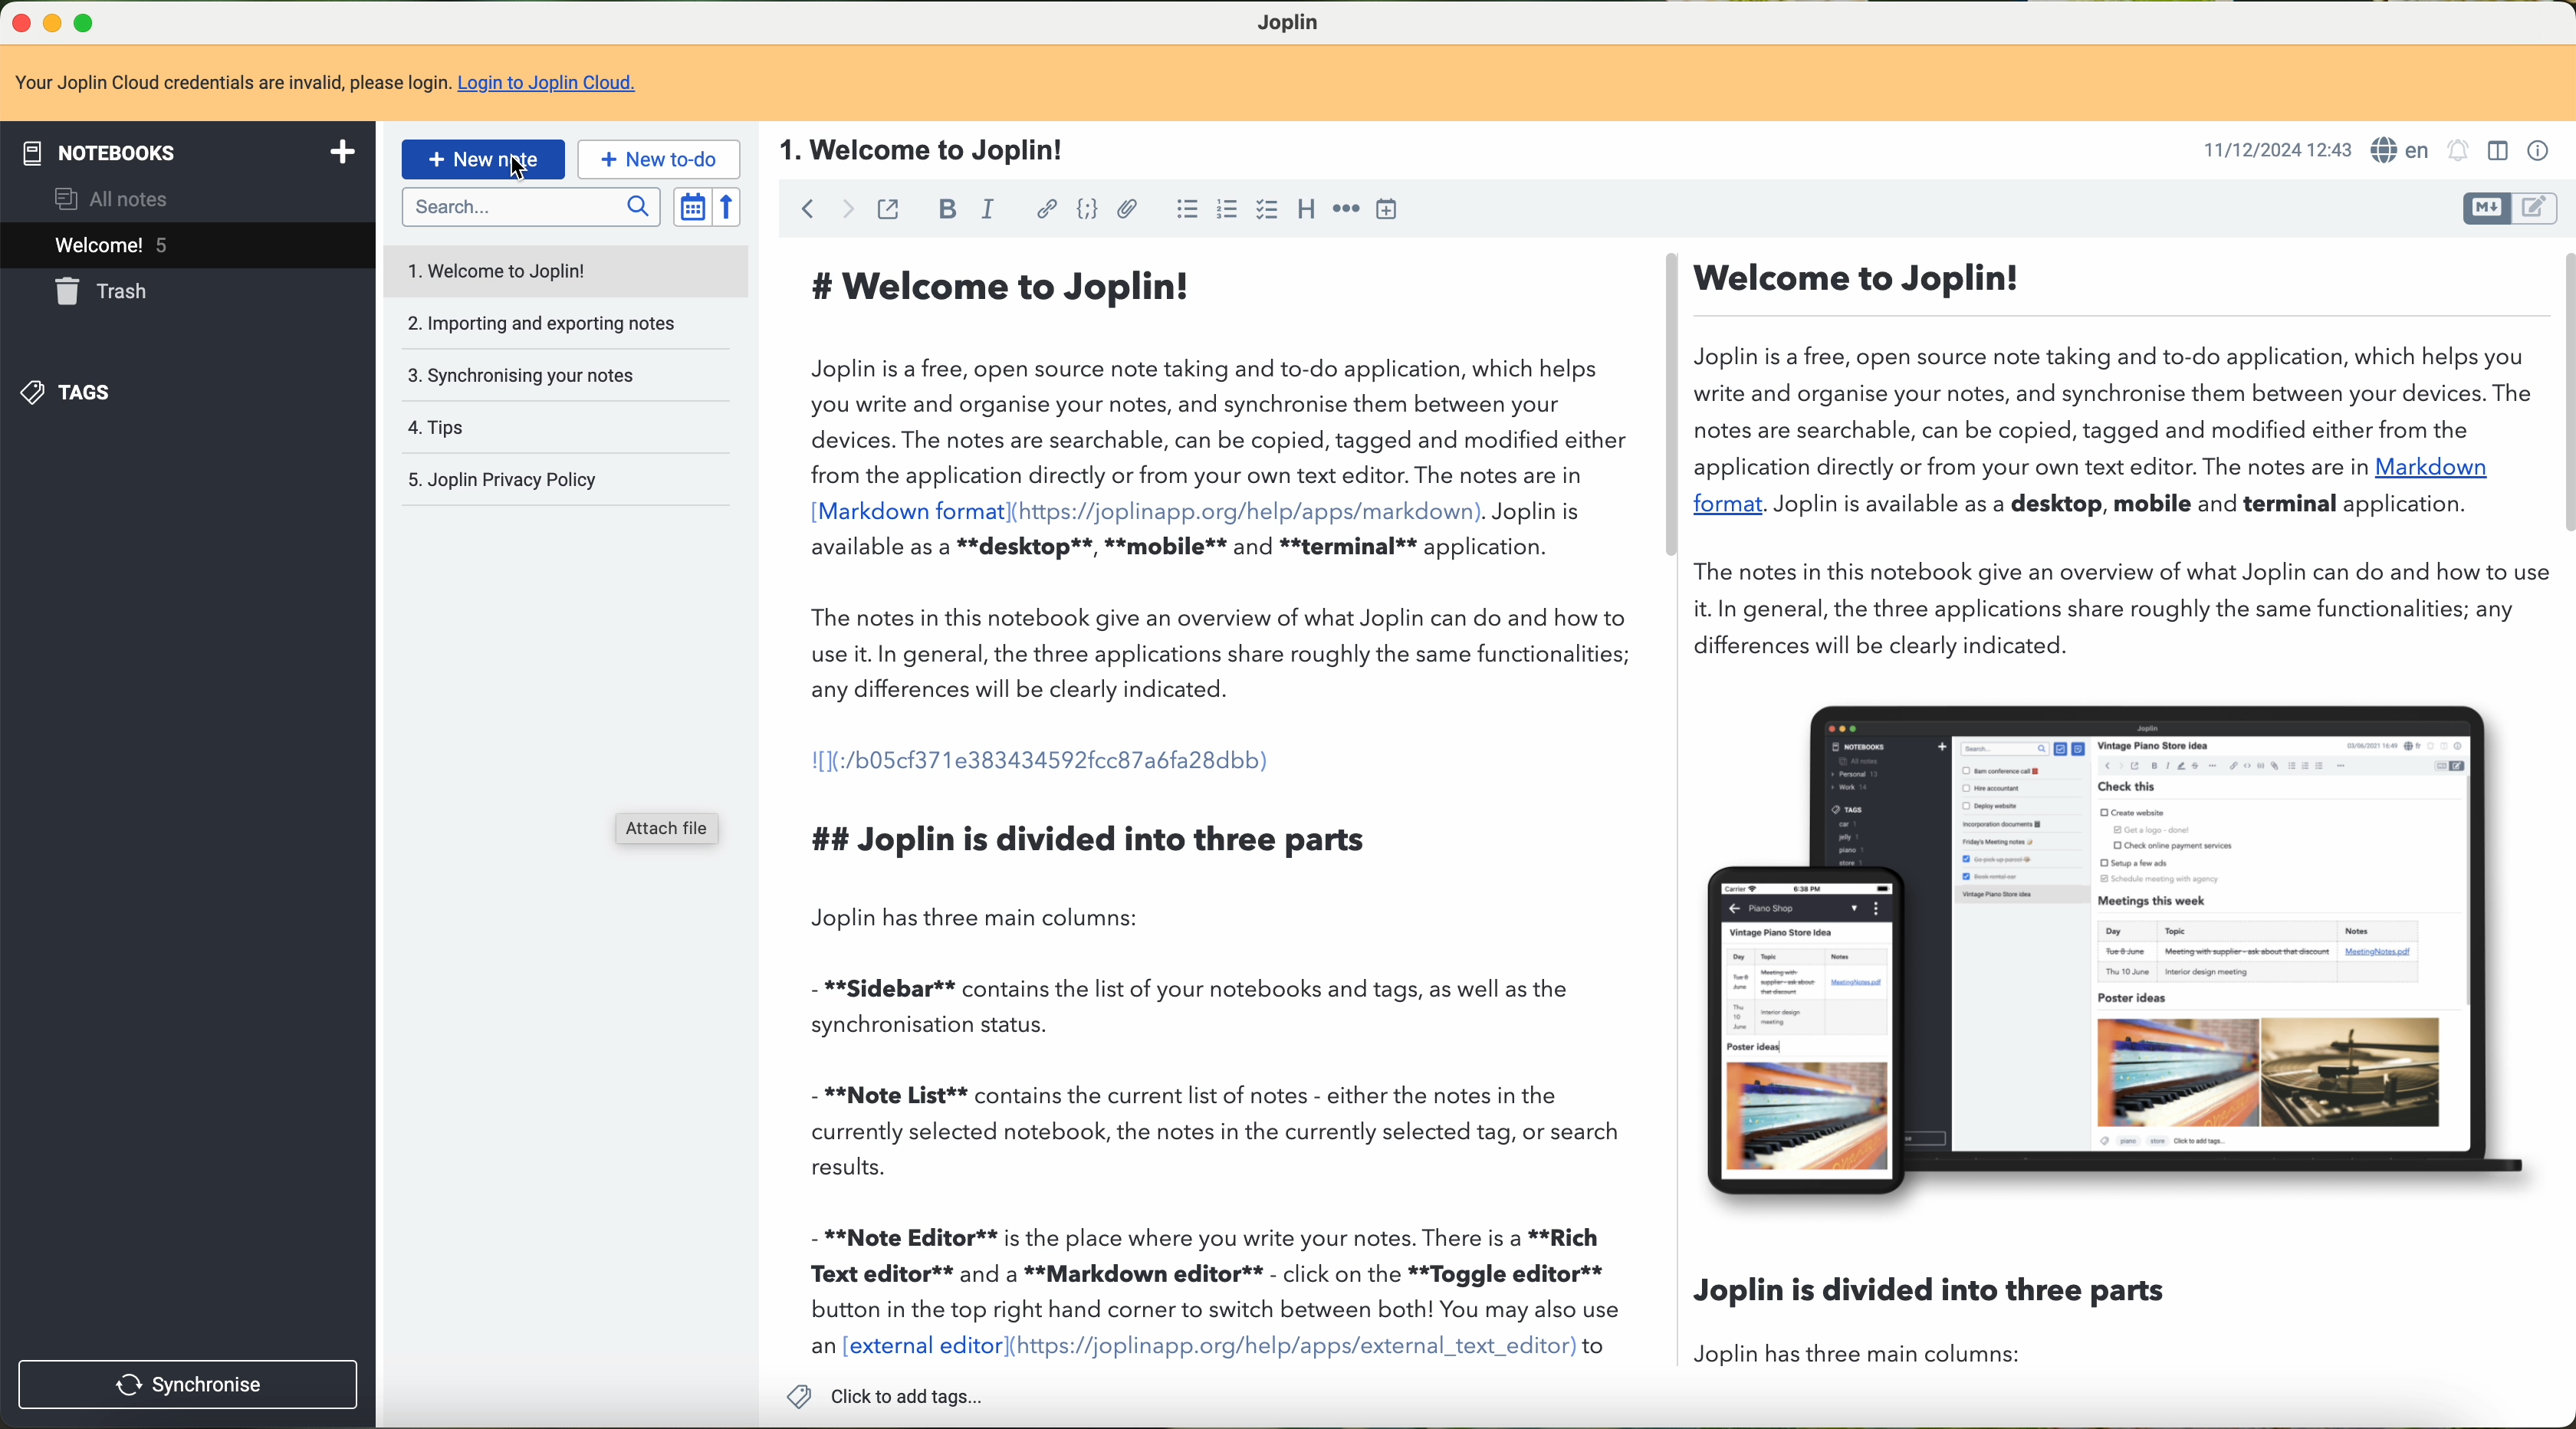 The image size is (2576, 1429). Describe the element at coordinates (948, 210) in the screenshot. I see `bold` at that location.